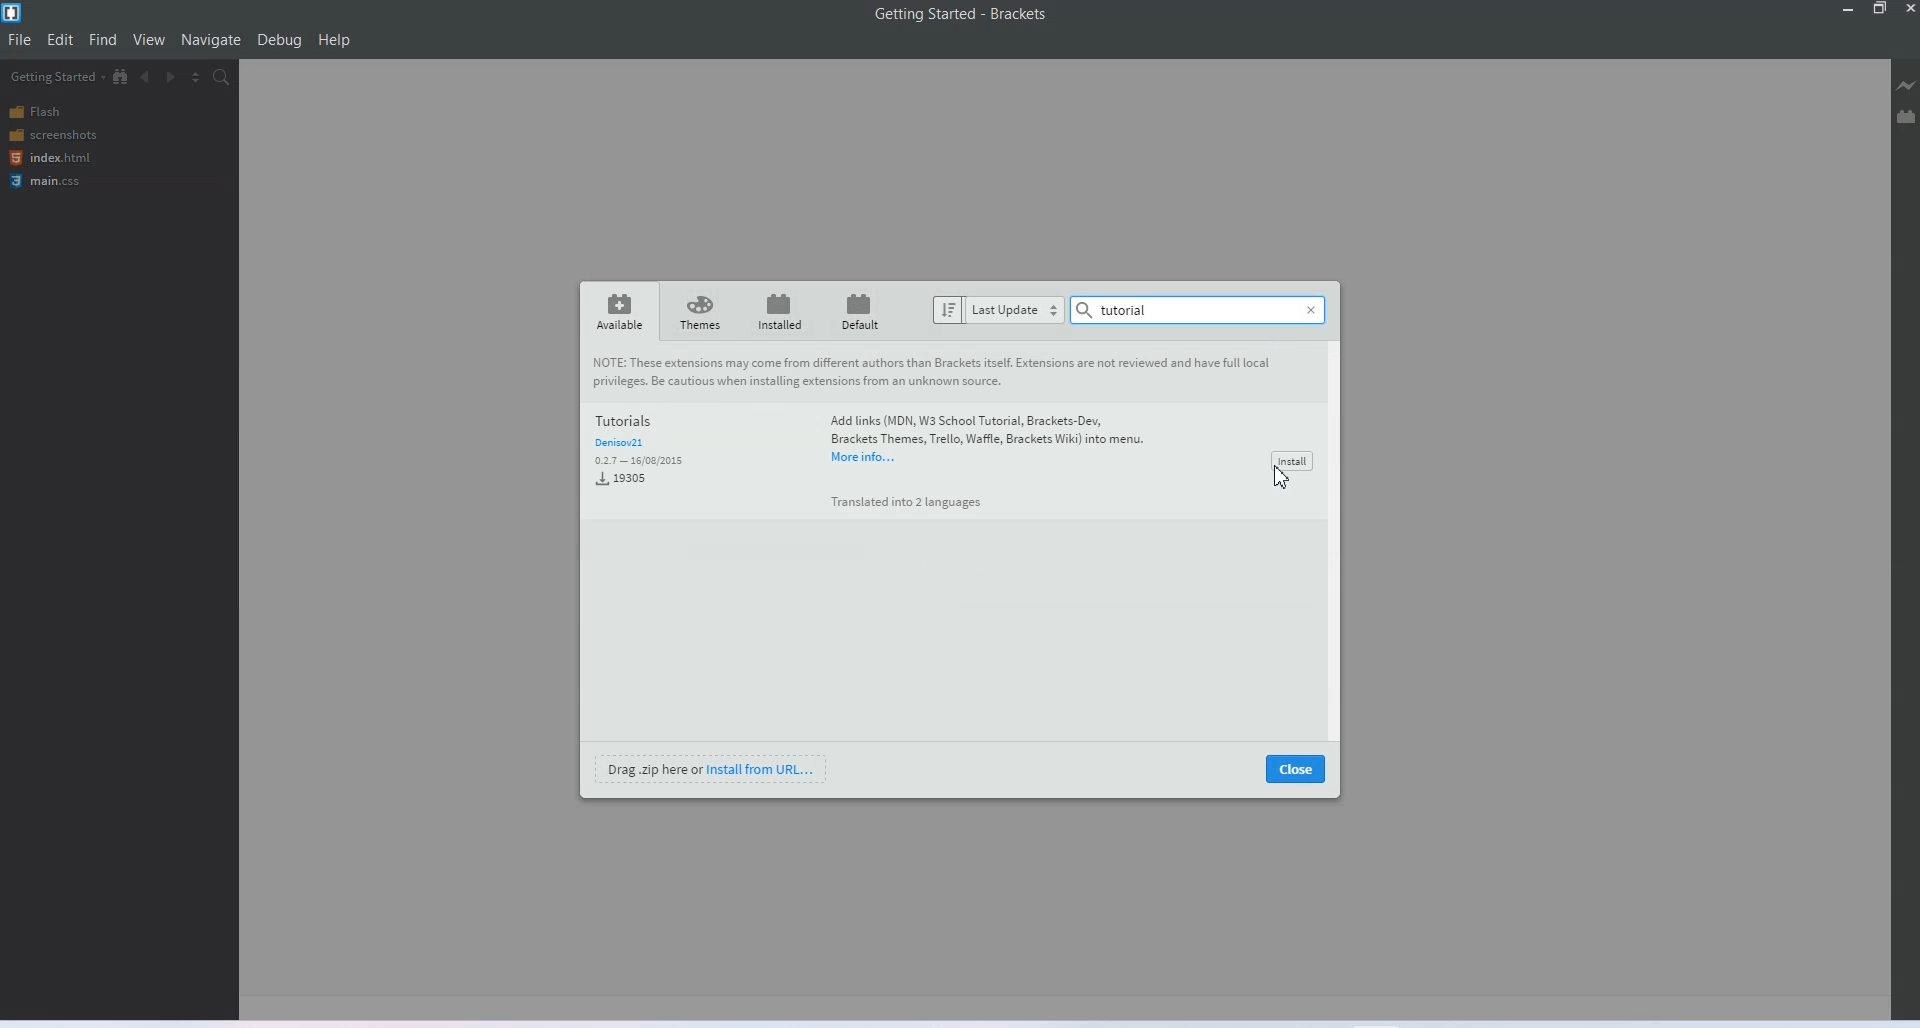  Describe the element at coordinates (857, 312) in the screenshot. I see `Default` at that location.